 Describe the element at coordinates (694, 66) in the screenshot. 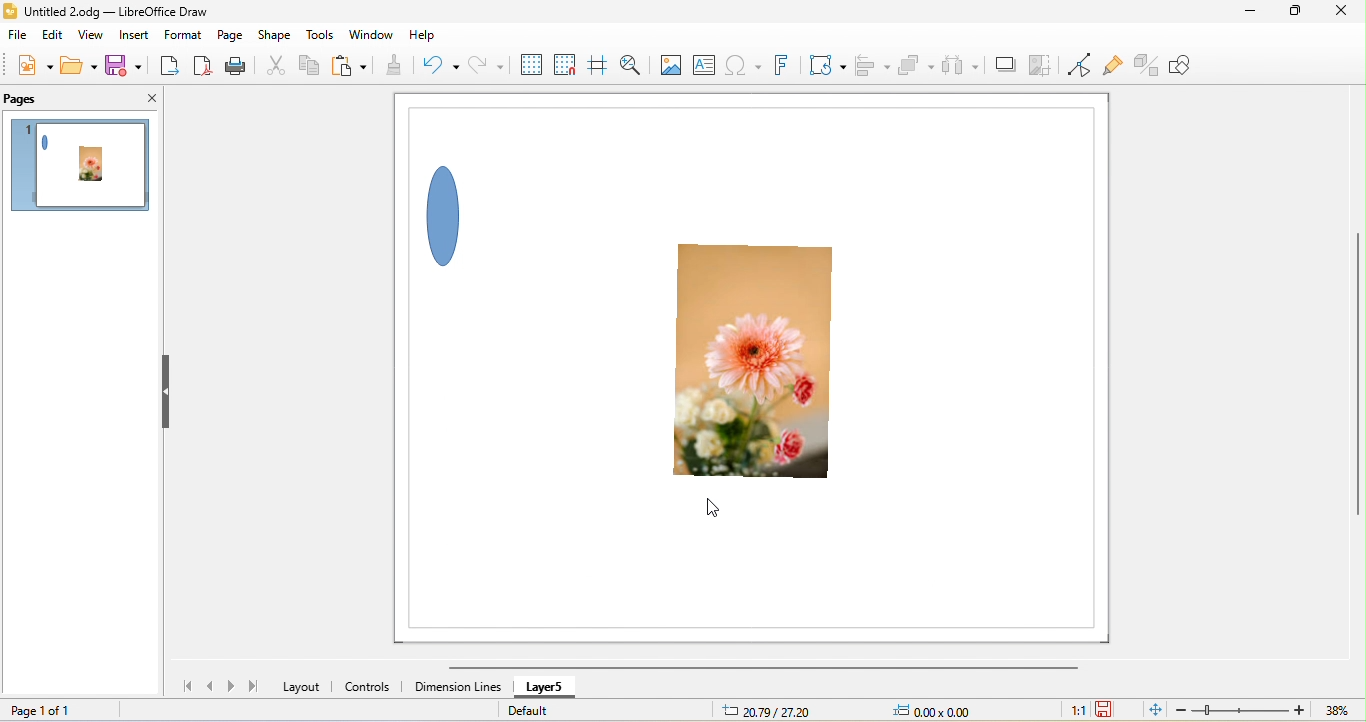

I see `text box` at that location.